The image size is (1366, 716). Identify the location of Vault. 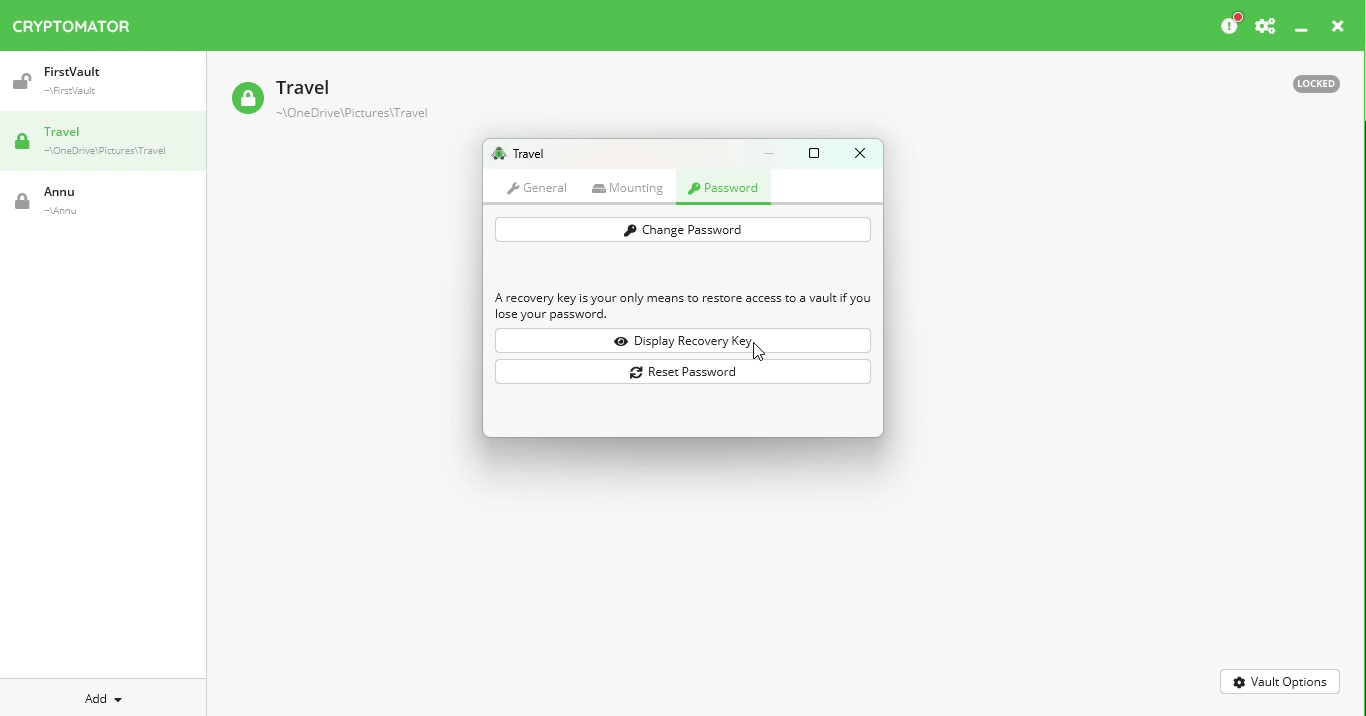
(329, 101).